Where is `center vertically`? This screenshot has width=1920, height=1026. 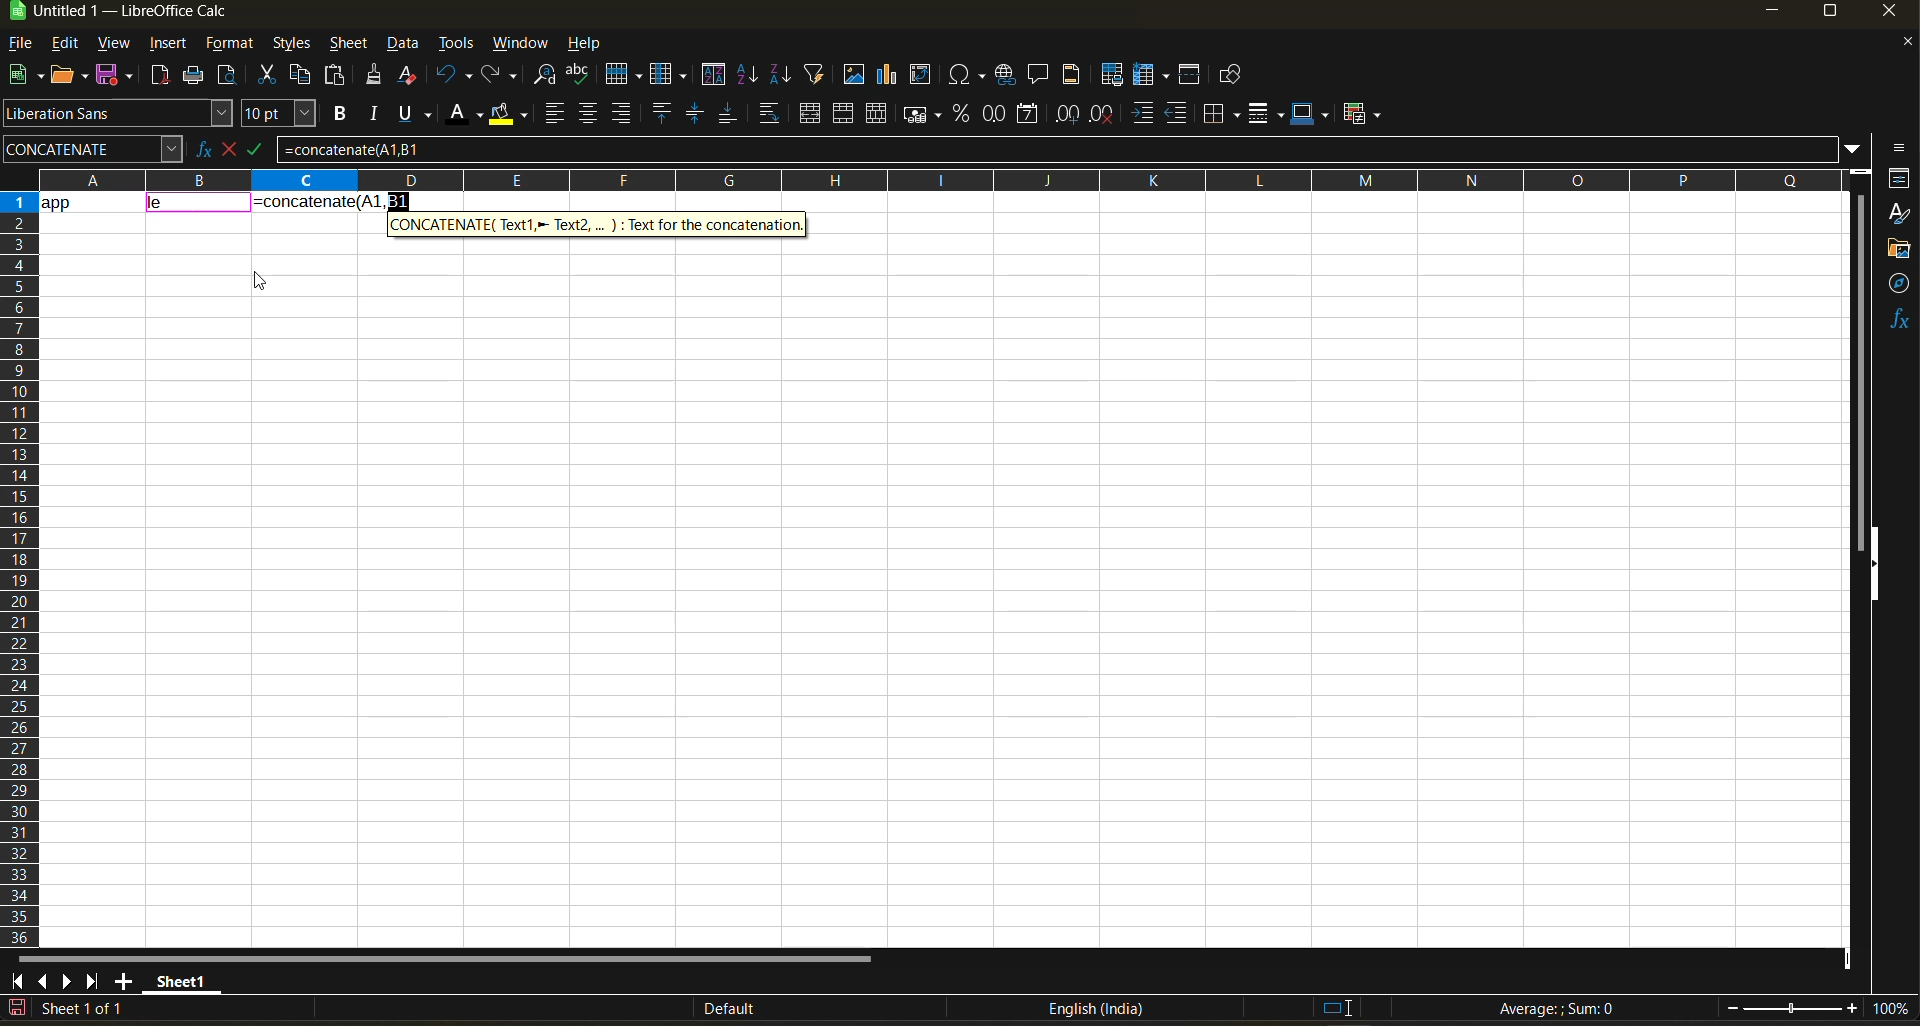 center vertically is located at coordinates (695, 114).